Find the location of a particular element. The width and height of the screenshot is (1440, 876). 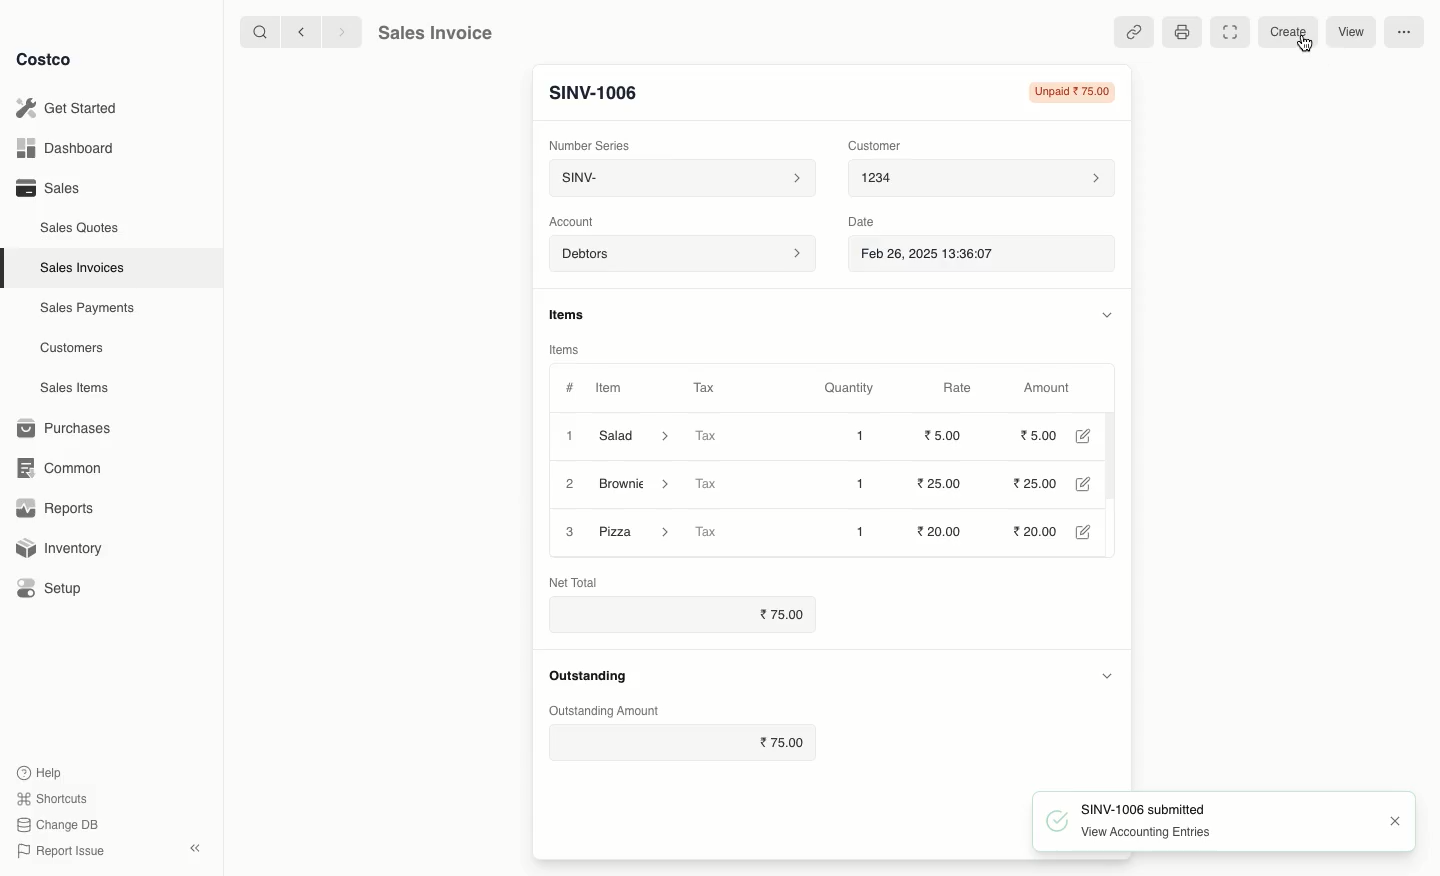

More options is located at coordinates (1402, 34).